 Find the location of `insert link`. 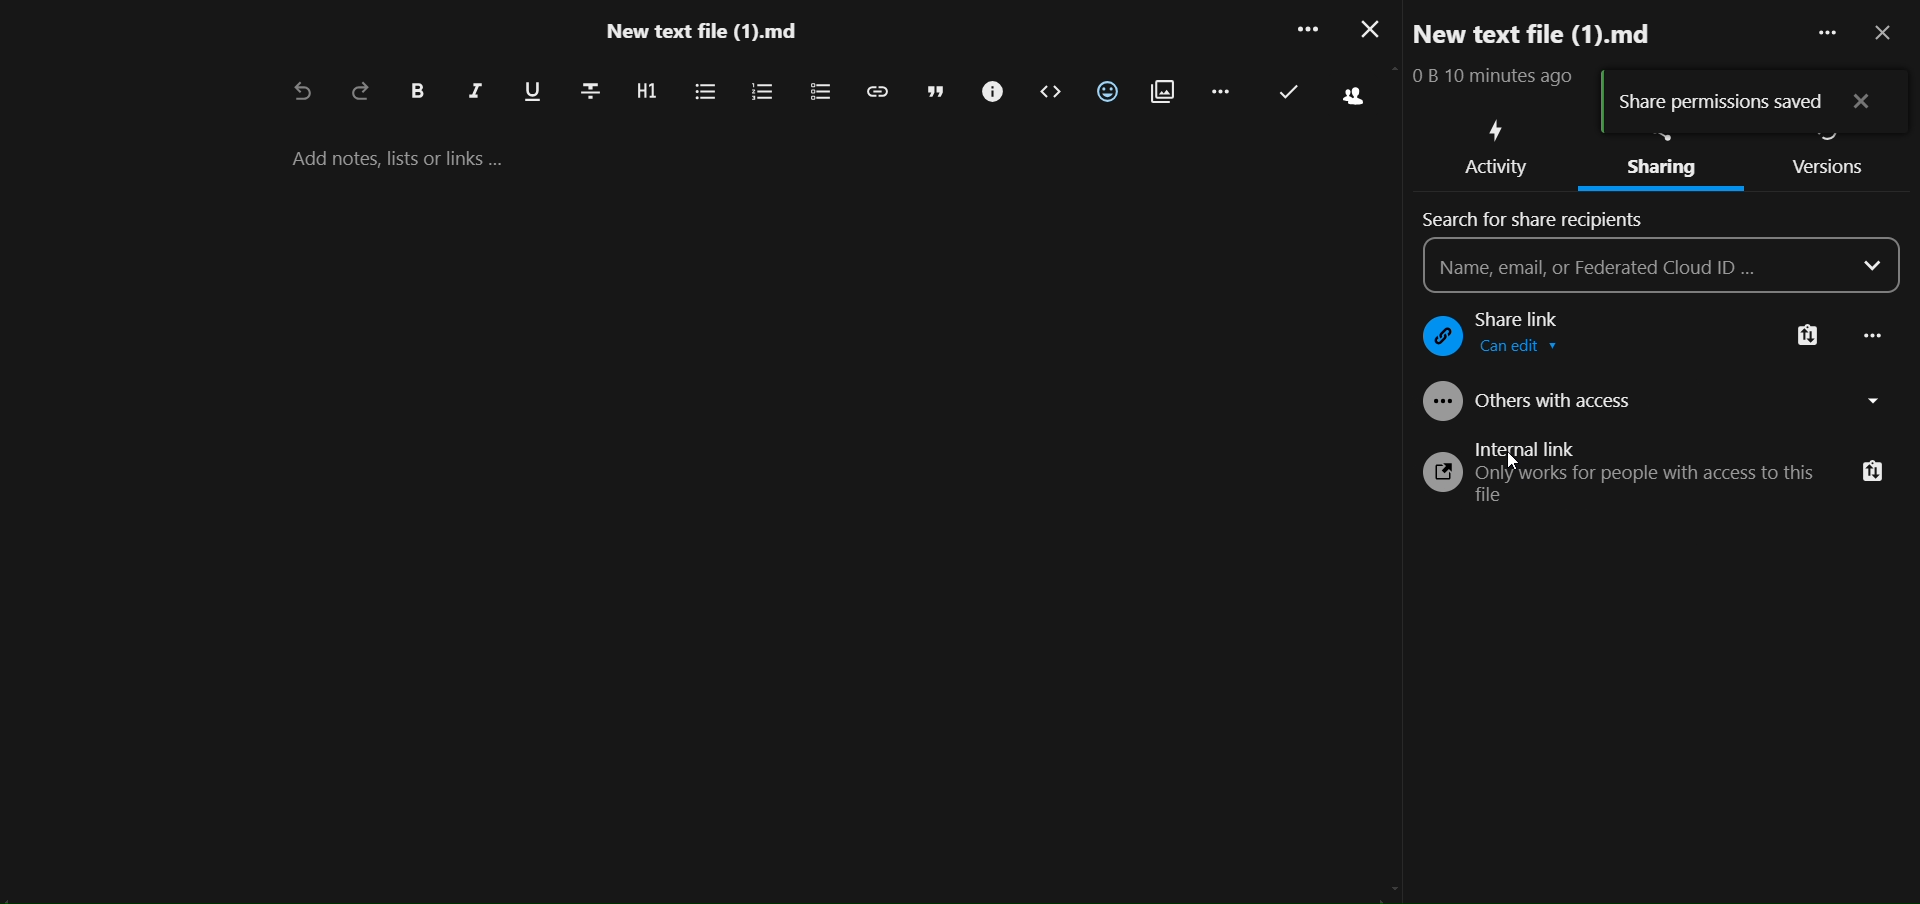

insert link is located at coordinates (876, 91).